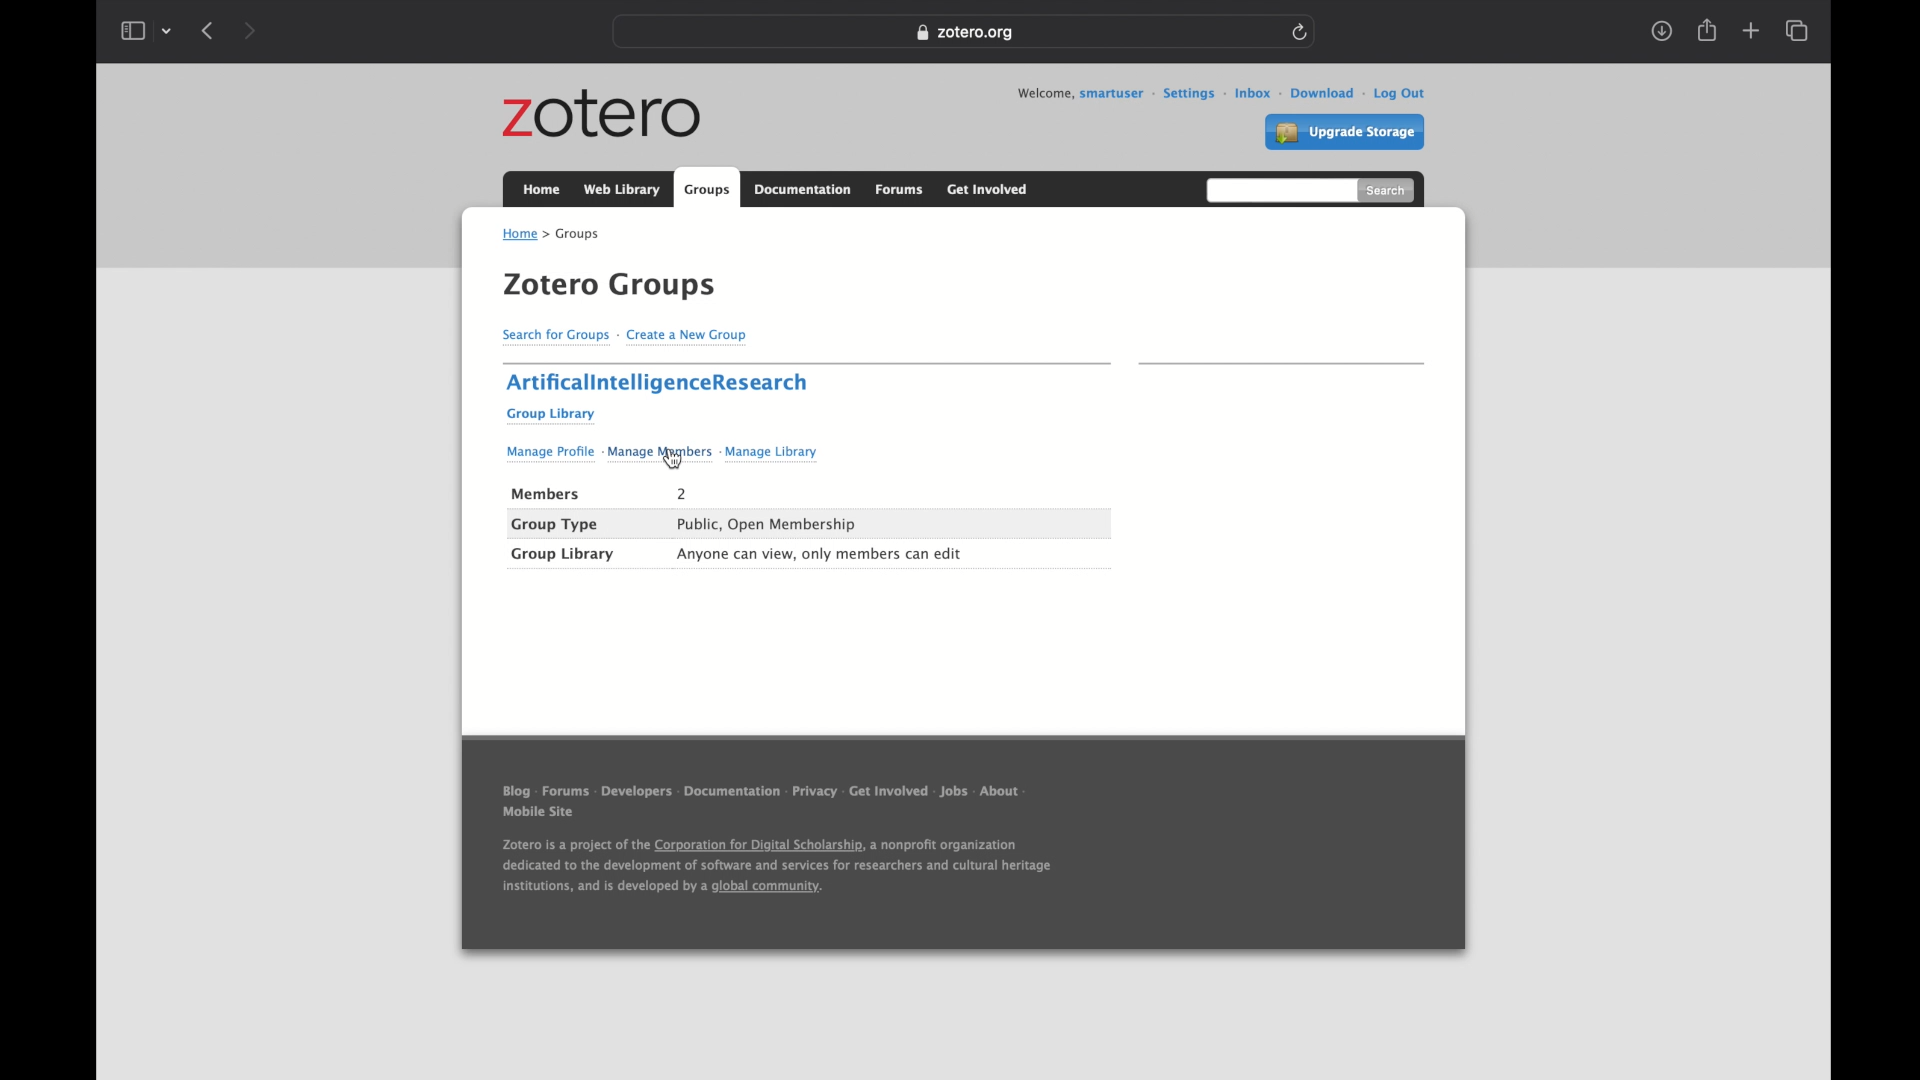  What do you see at coordinates (659, 456) in the screenshot?
I see `manage members` at bounding box center [659, 456].